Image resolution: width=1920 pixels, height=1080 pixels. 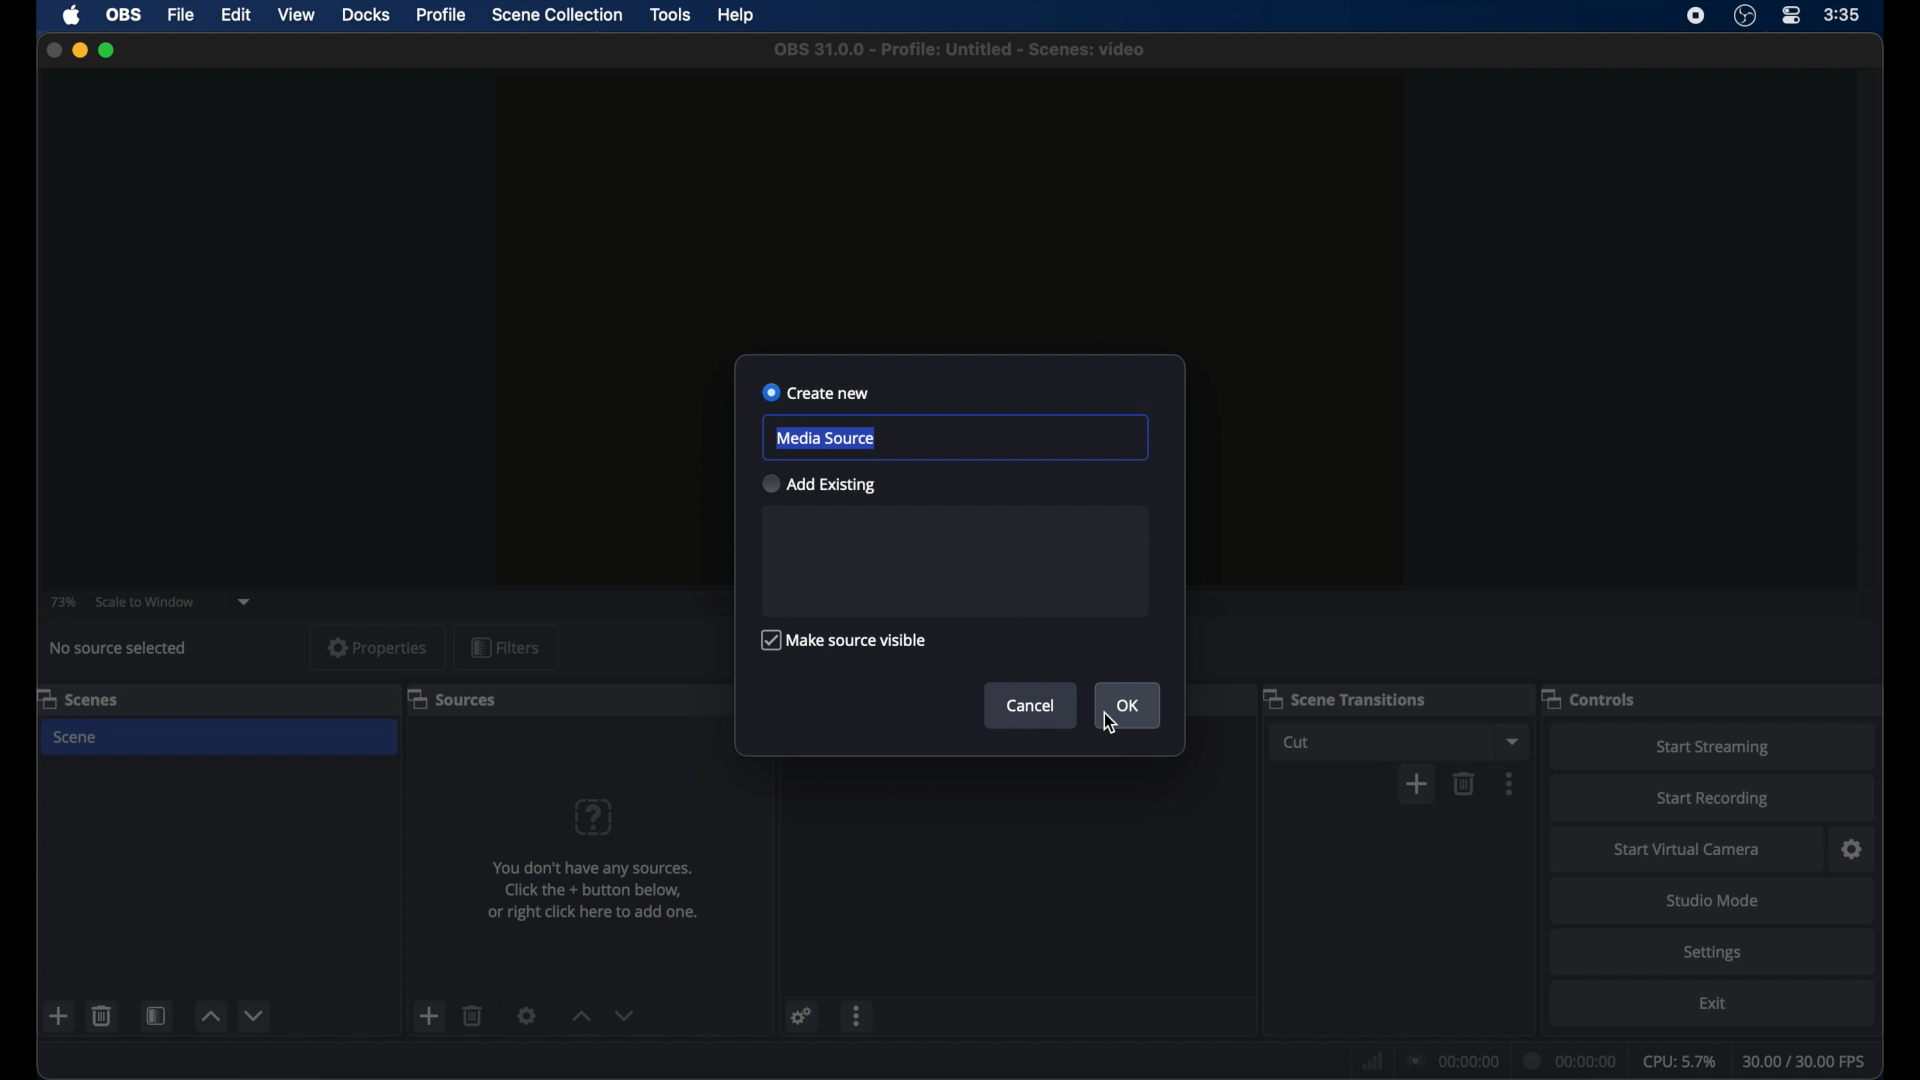 I want to click on Cursor, so click(x=1108, y=725).